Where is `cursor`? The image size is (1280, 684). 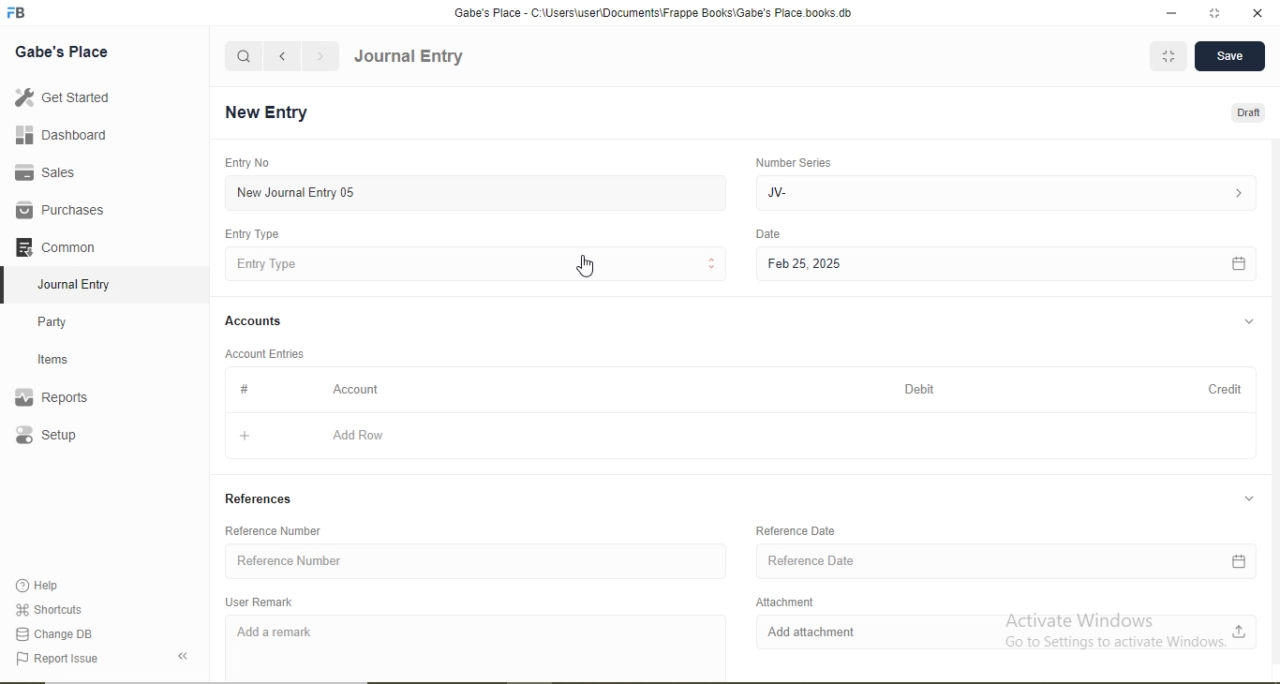
cursor is located at coordinates (590, 268).